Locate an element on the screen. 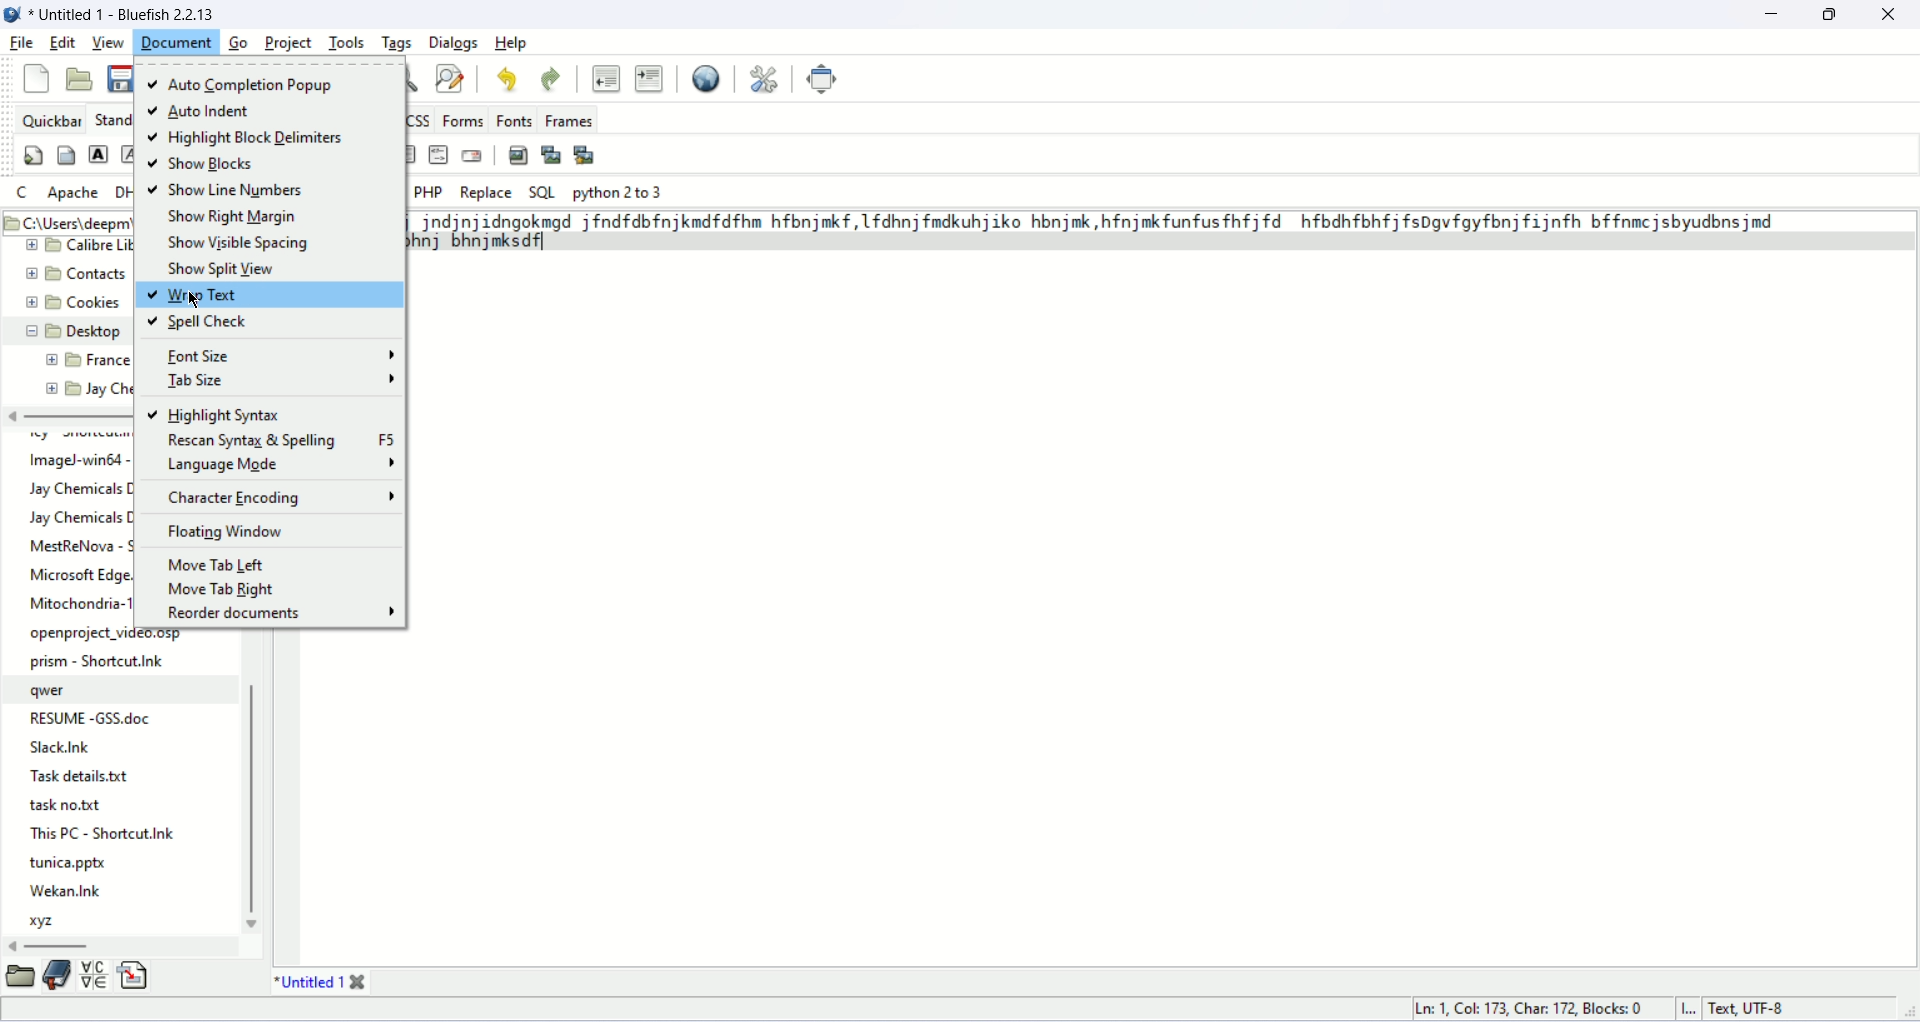 The width and height of the screenshot is (1920, 1022). maximize is located at coordinates (1831, 13).